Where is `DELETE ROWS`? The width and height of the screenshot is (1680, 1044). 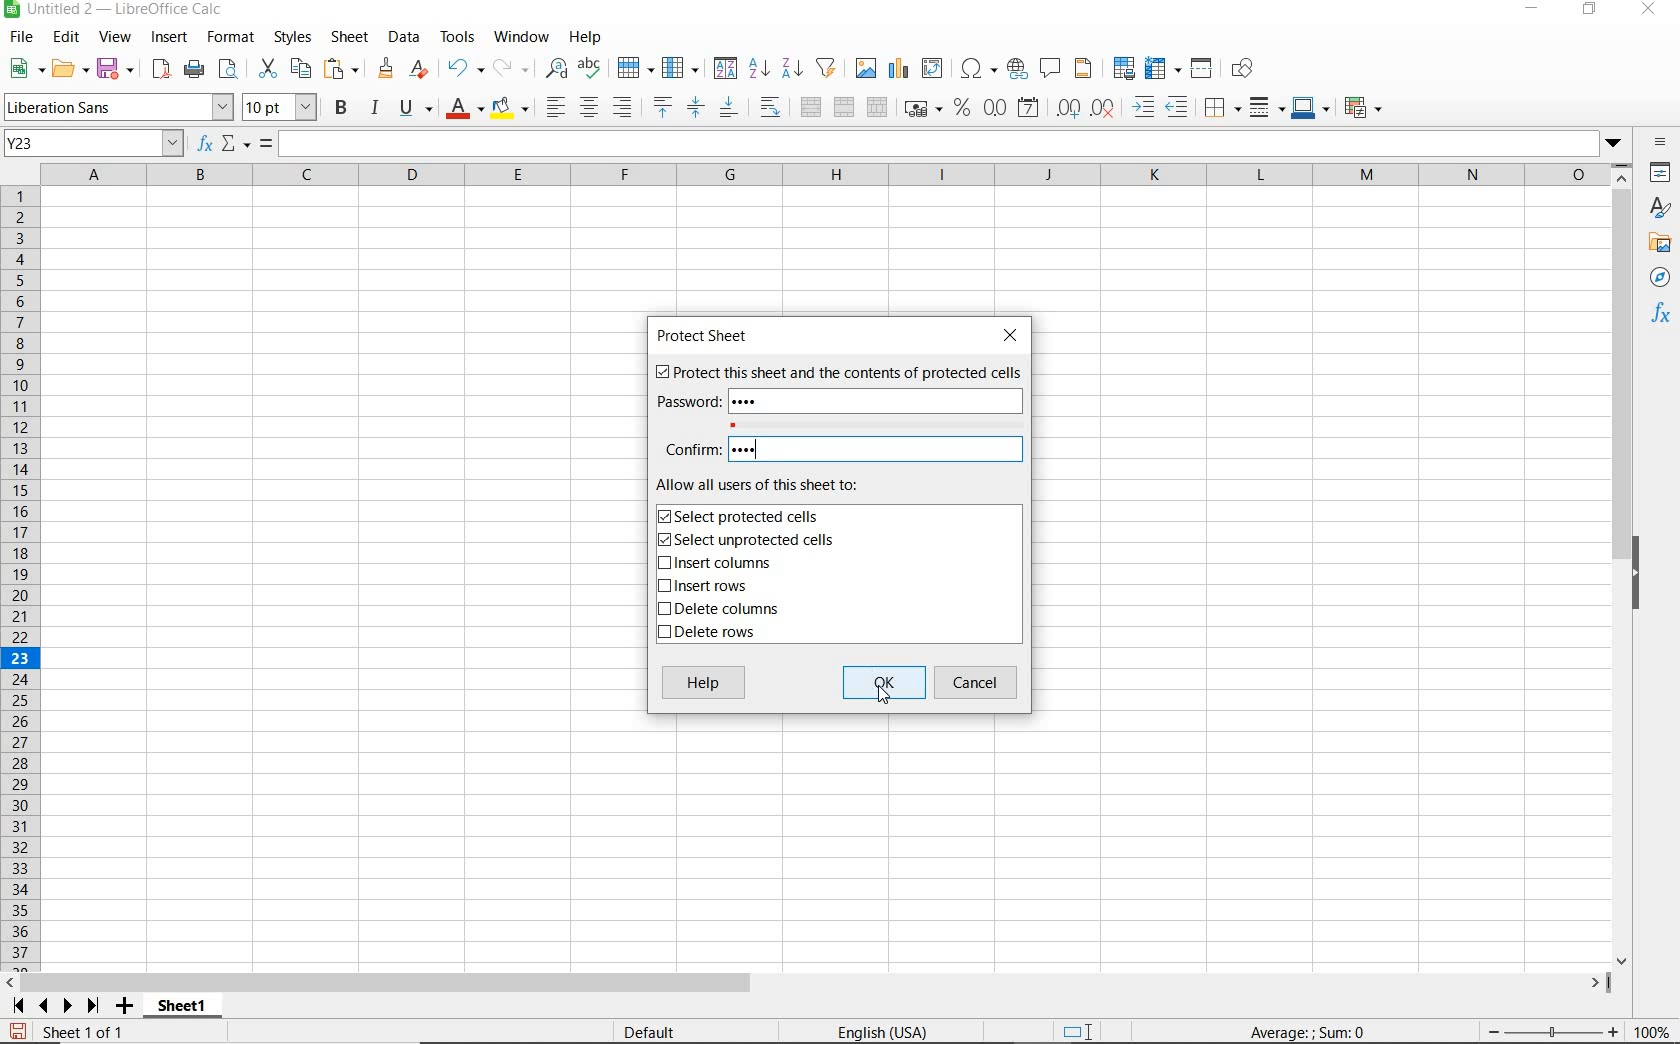
DELETE ROWS is located at coordinates (710, 635).